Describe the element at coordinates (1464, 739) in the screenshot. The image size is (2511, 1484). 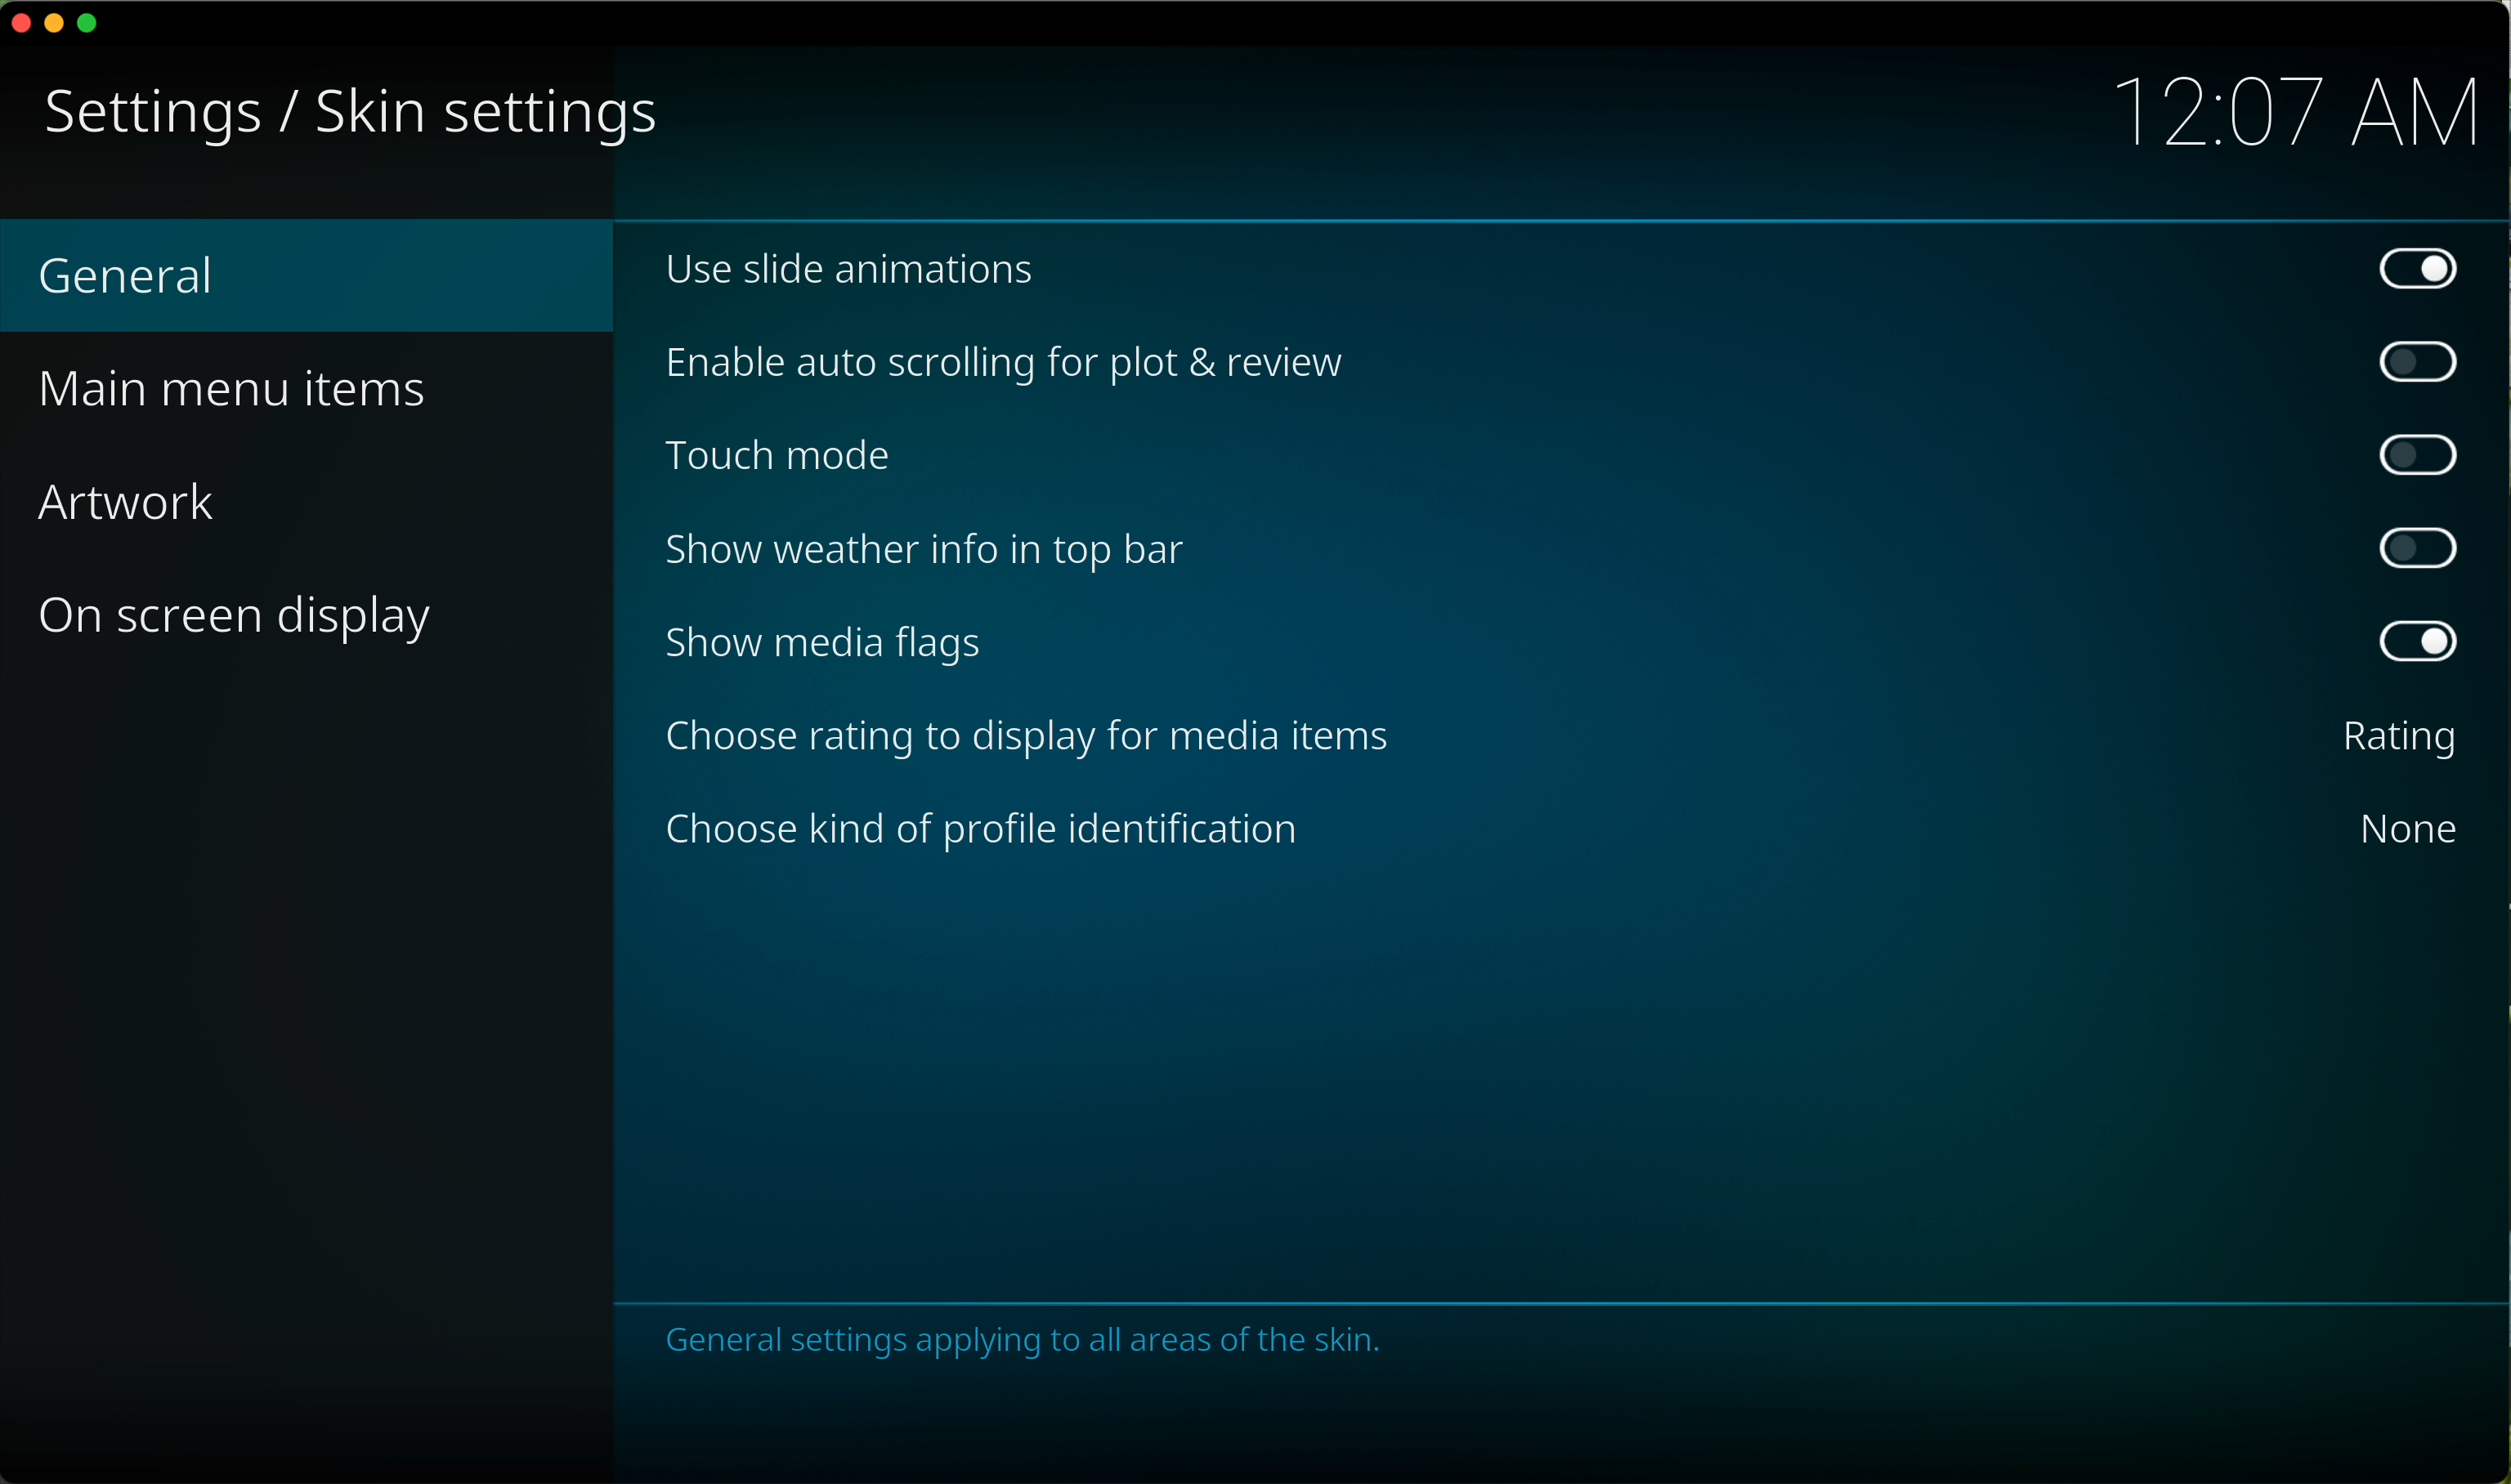
I see `click on choose rating to display for media items` at that location.